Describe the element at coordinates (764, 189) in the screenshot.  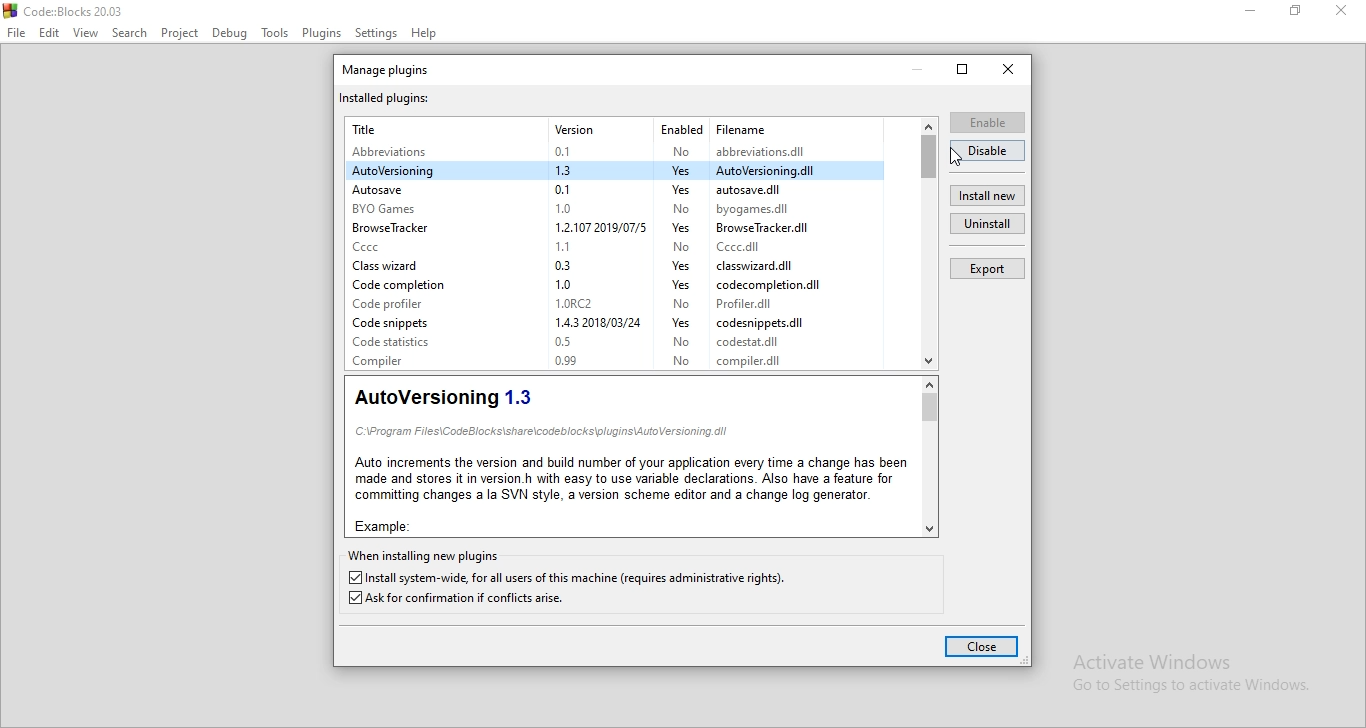
I see `autosave.dil` at that location.